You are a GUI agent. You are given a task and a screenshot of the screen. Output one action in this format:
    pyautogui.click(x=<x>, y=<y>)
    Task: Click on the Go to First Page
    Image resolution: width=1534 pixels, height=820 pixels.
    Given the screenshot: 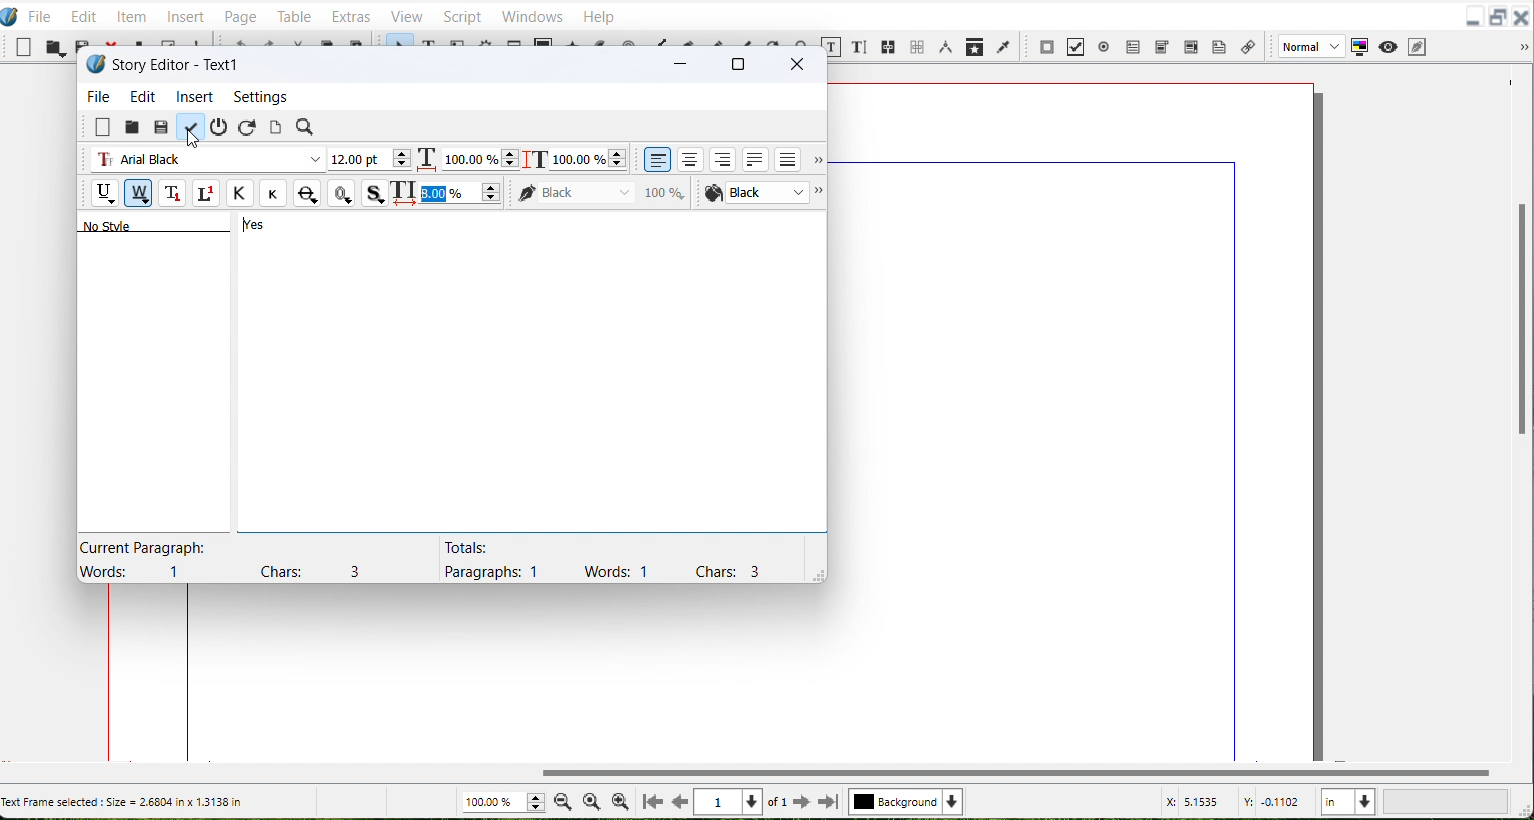 What is the action you would take?
    pyautogui.click(x=653, y=801)
    